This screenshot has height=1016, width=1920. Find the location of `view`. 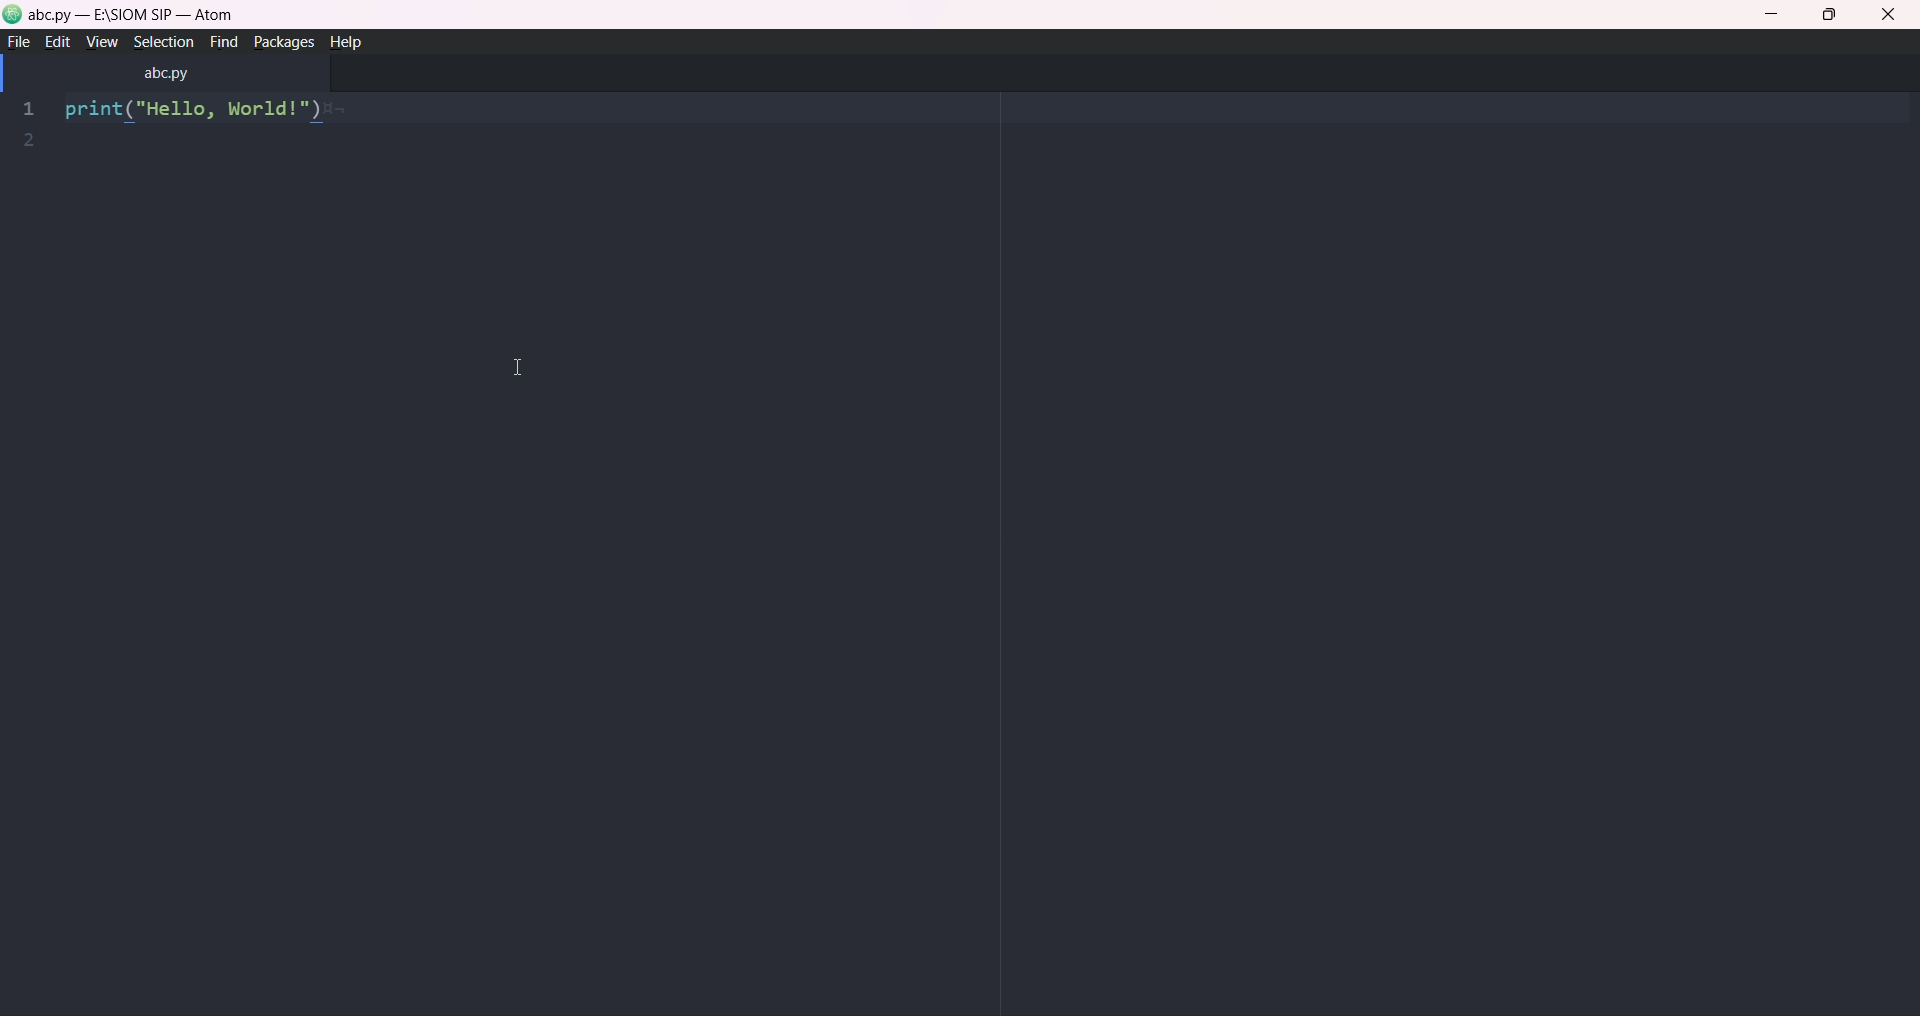

view is located at coordinates (98, 44).